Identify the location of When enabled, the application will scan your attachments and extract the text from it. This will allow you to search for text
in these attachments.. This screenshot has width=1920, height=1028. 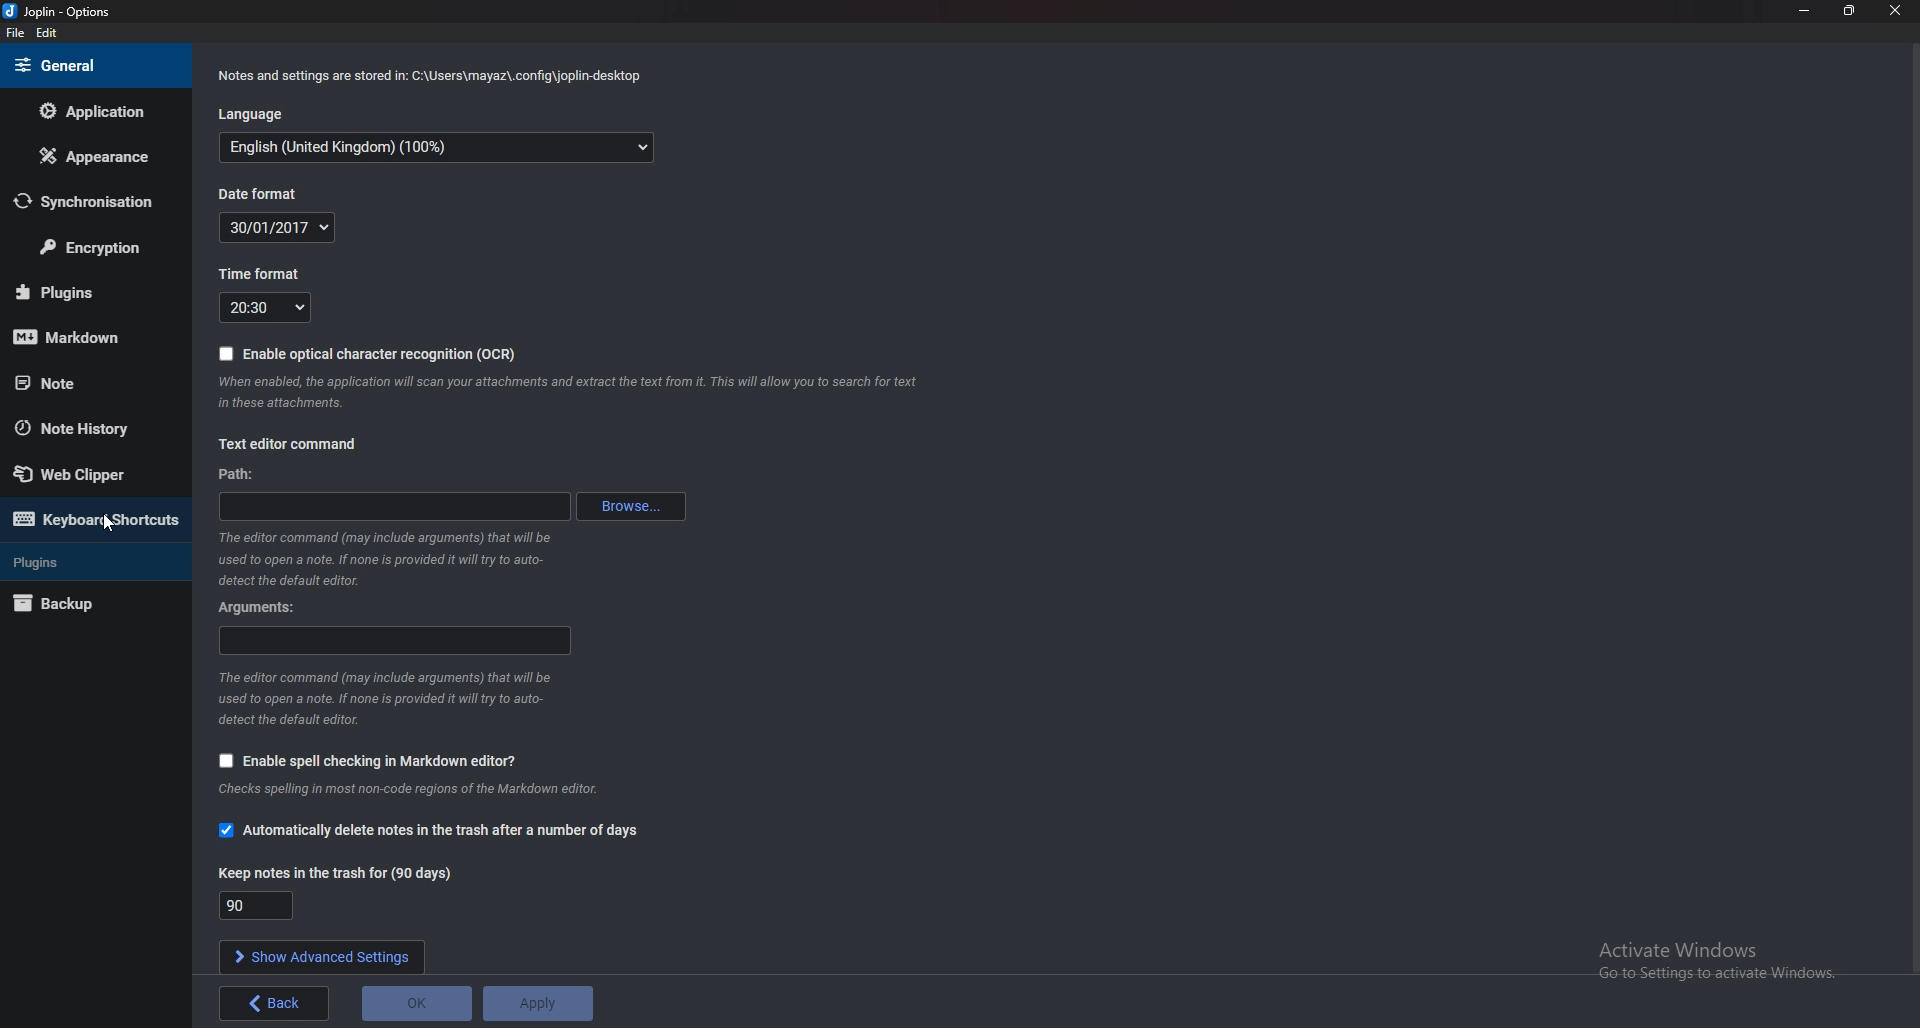
(569, 394).